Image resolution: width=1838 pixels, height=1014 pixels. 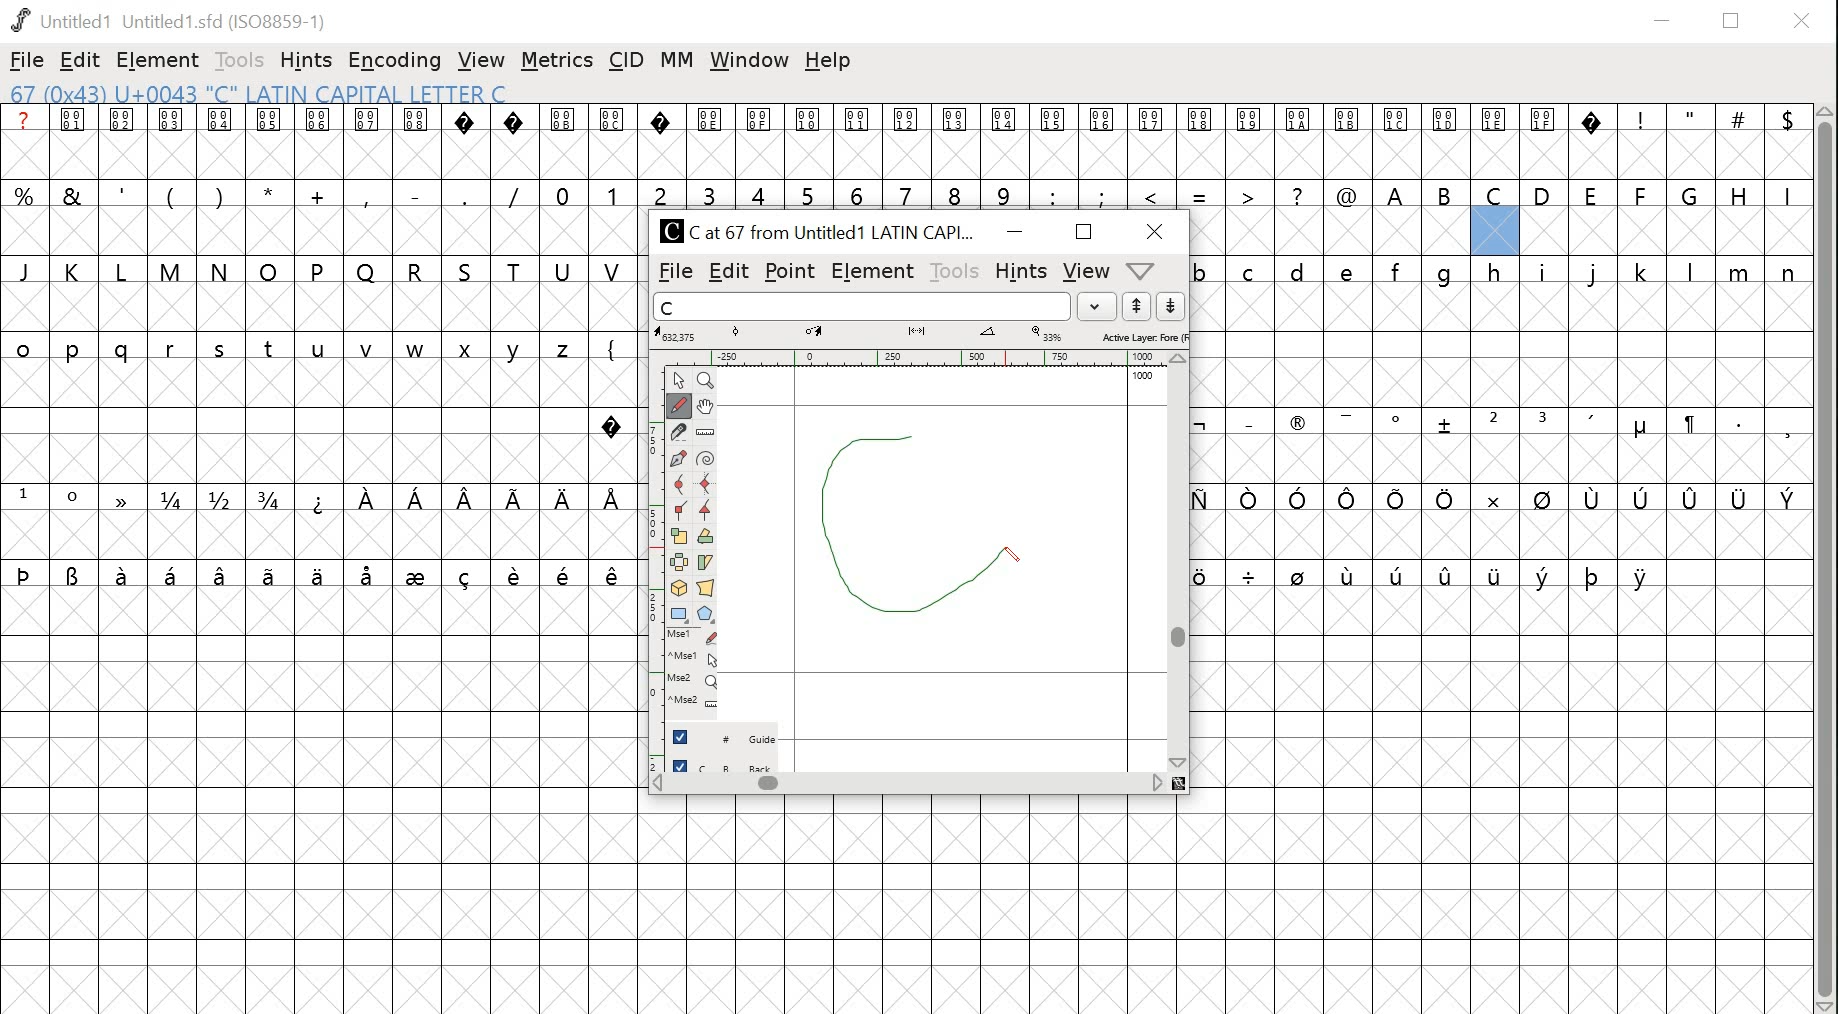 What do you see at coordinates (683, 485) in the screenshot?
I see `curve` at bounding box center [683, 485].